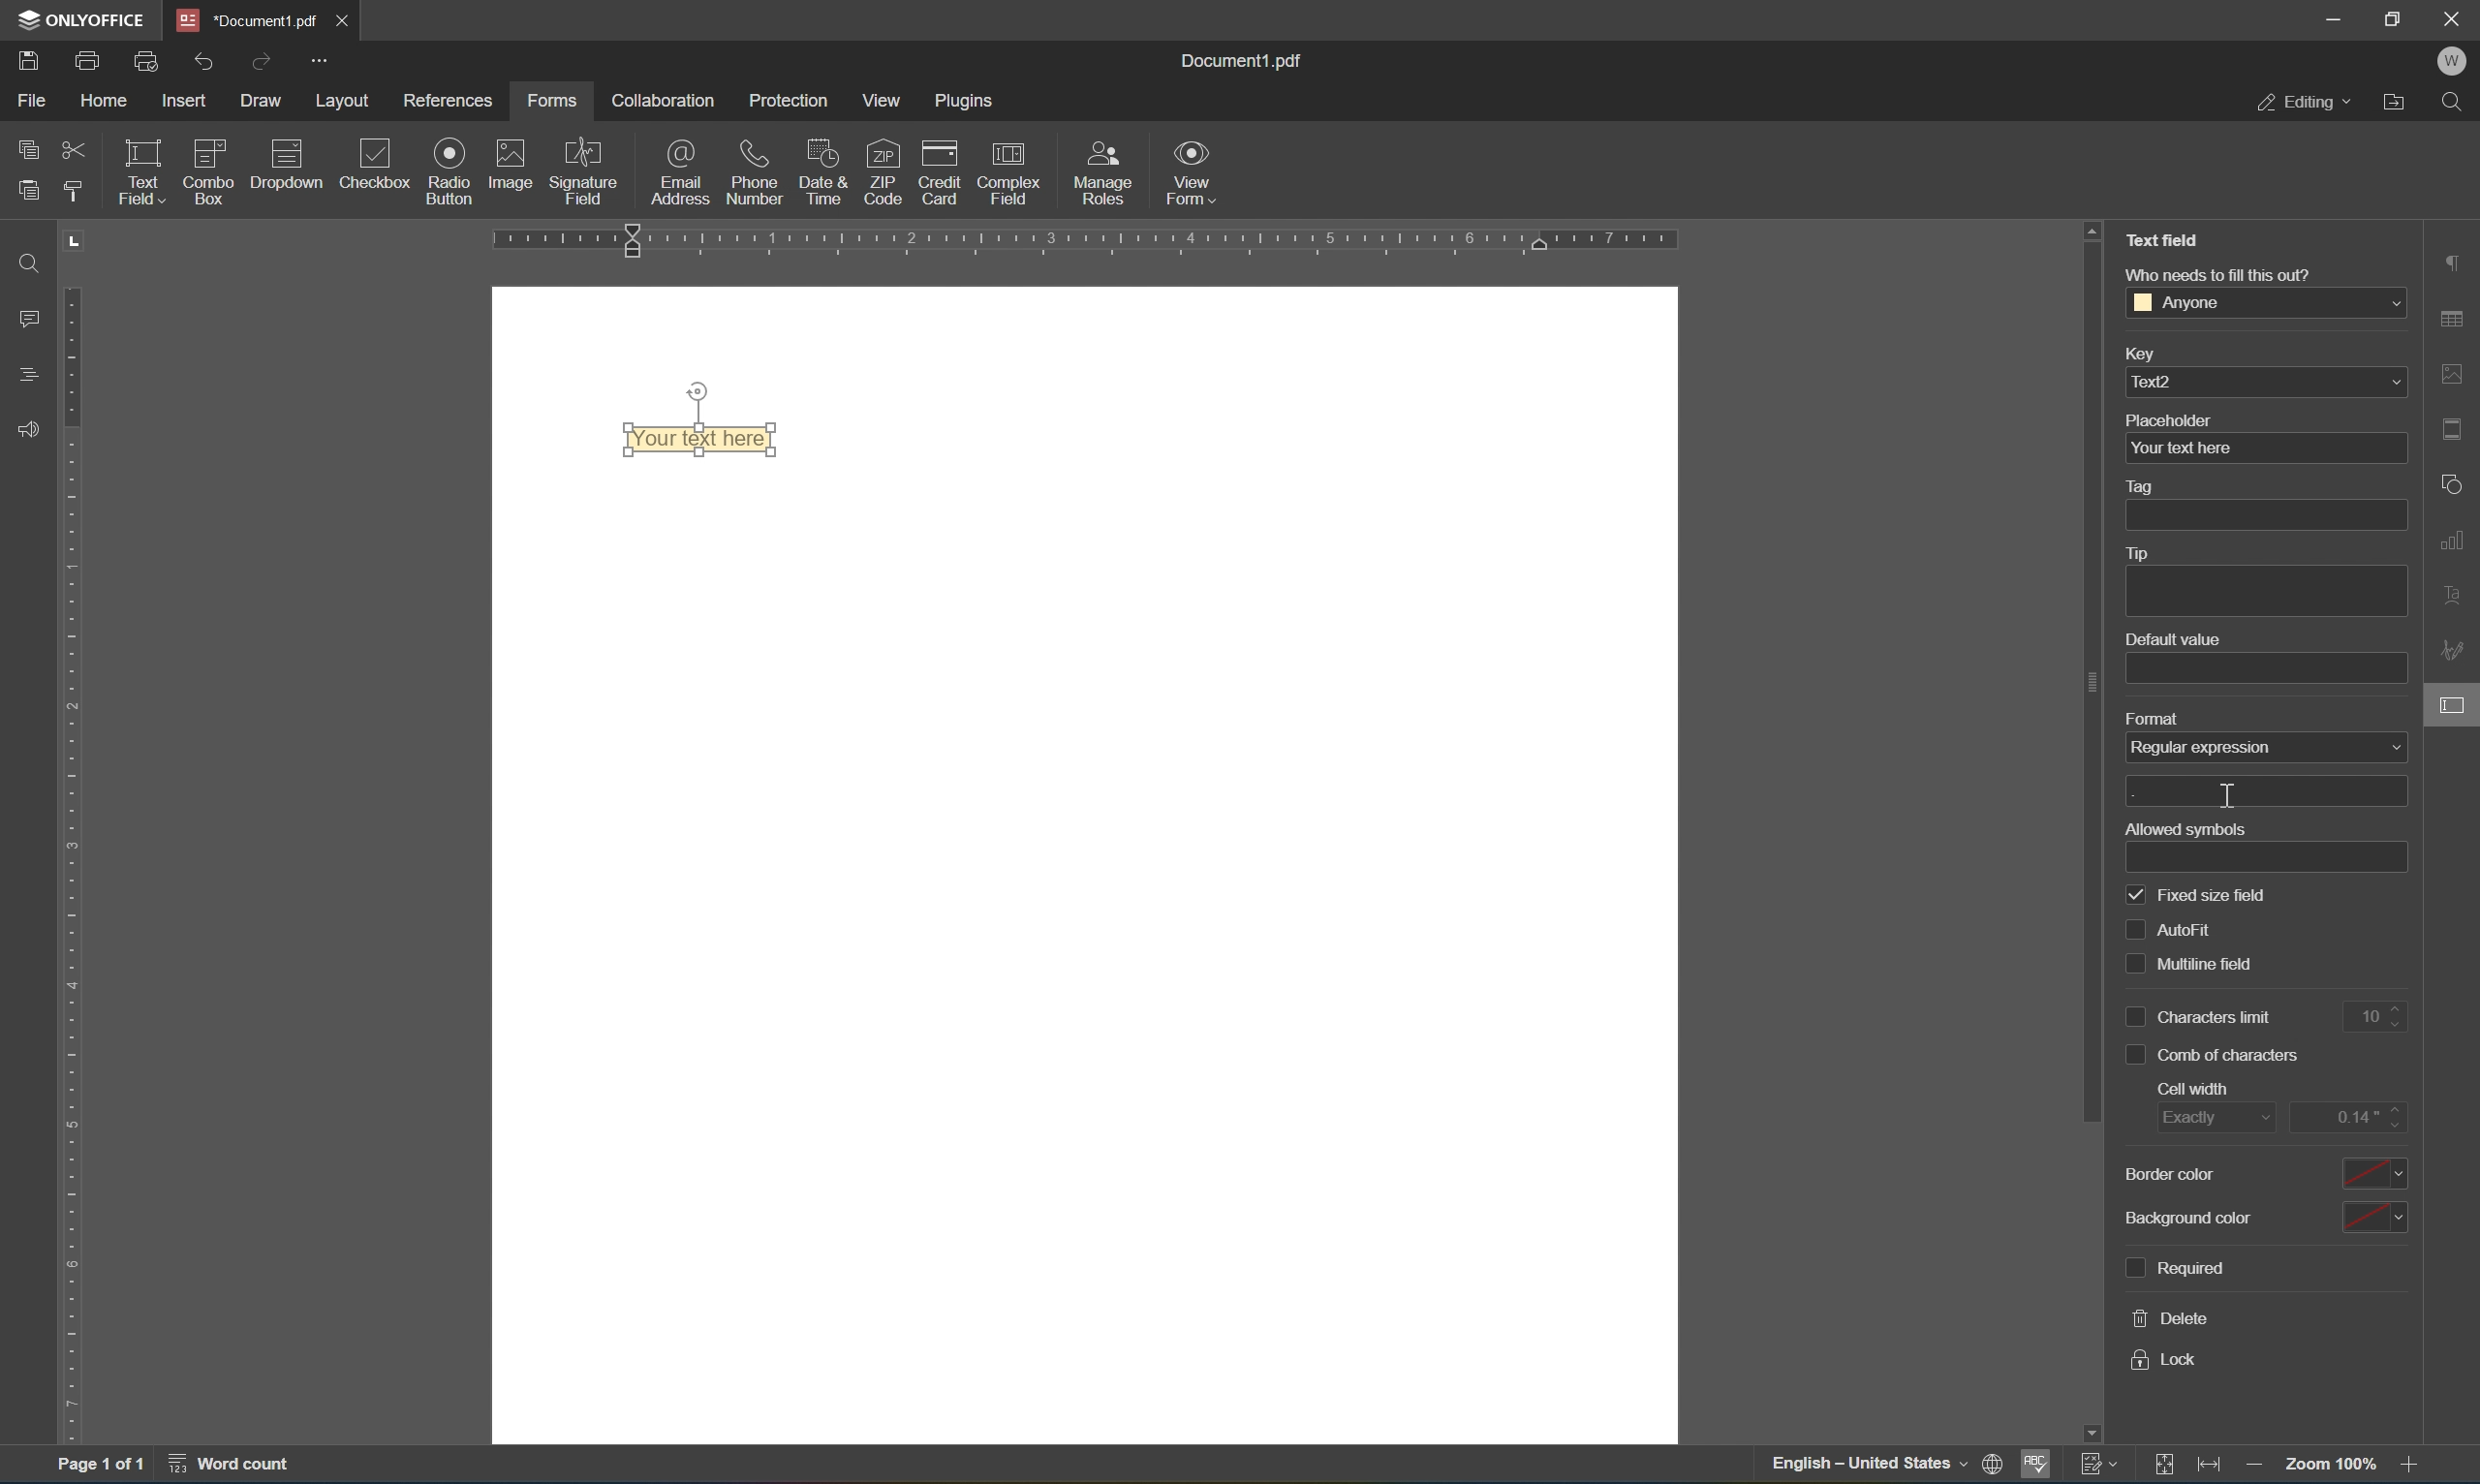  I want to click on signature settings, so click(2452, 644).